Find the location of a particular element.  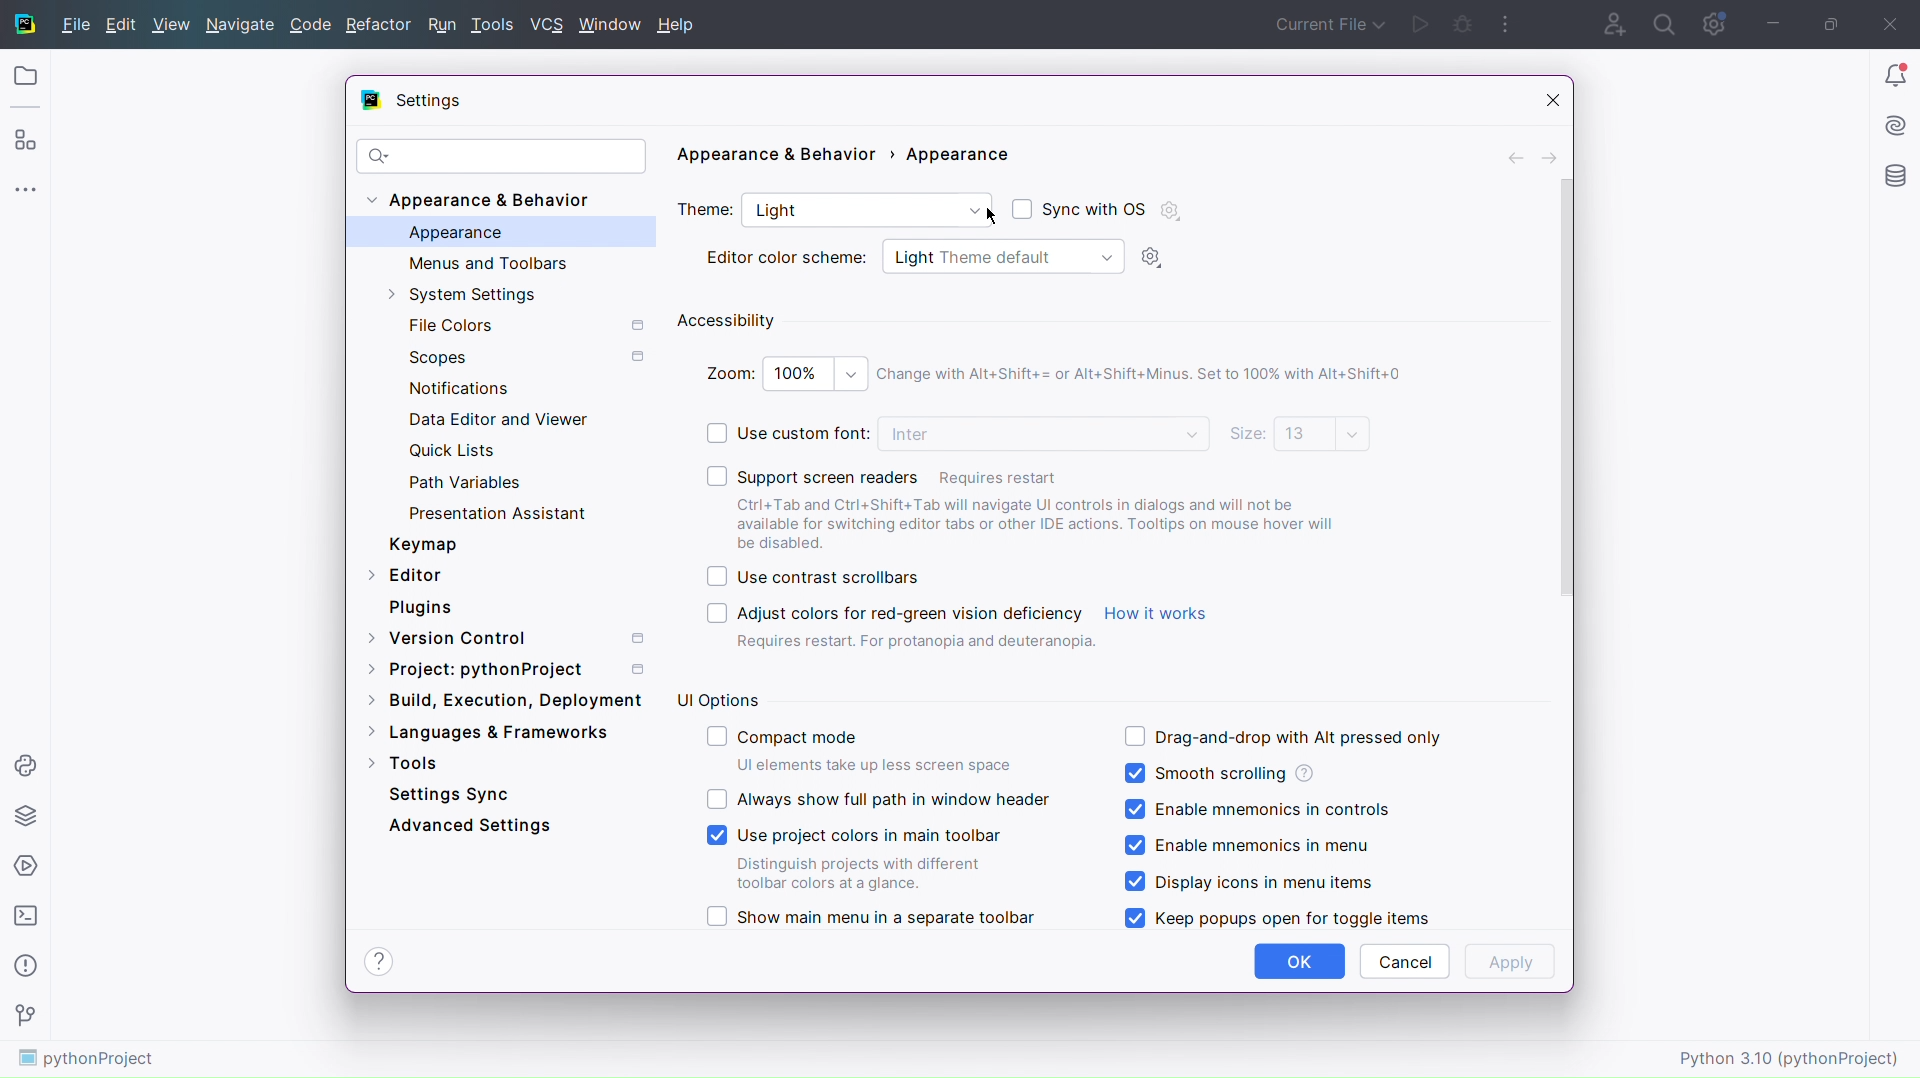

inter is located at coordinates (1047, 436).